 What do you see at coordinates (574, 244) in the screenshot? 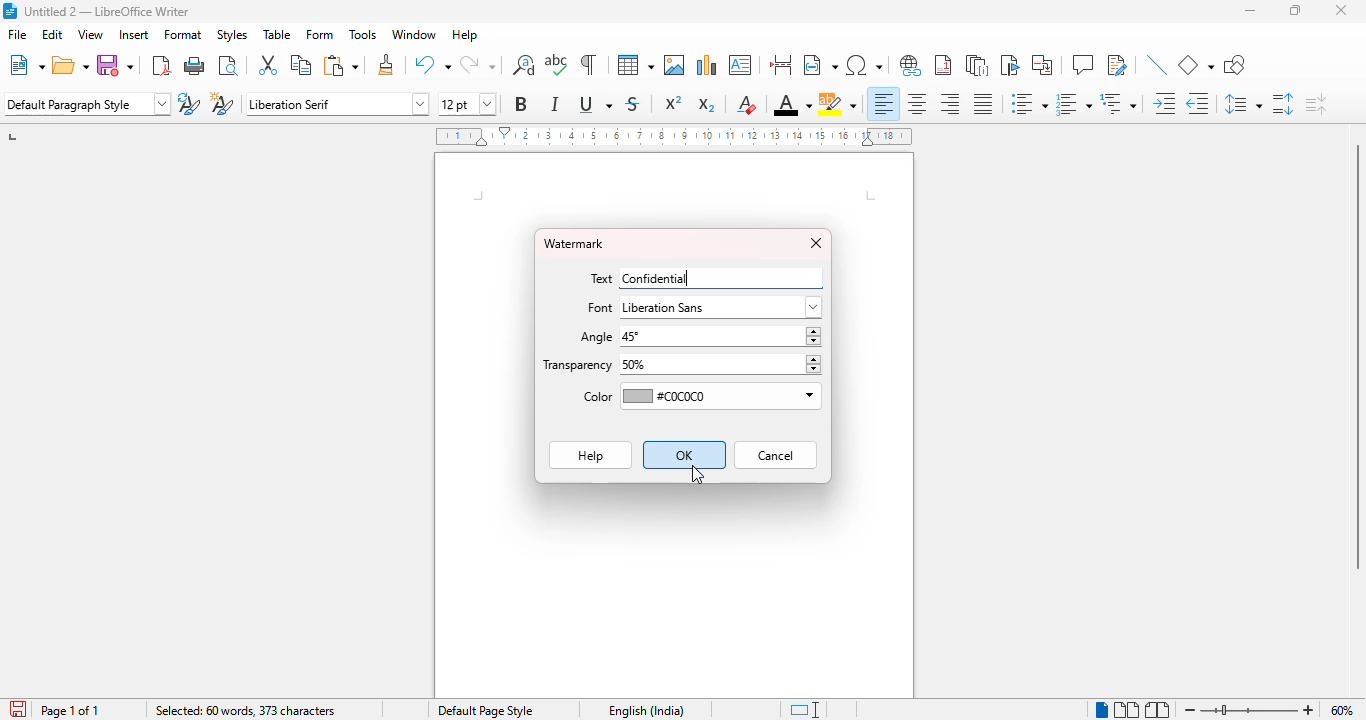
I see `watermark` at bounding box center [574, 244].